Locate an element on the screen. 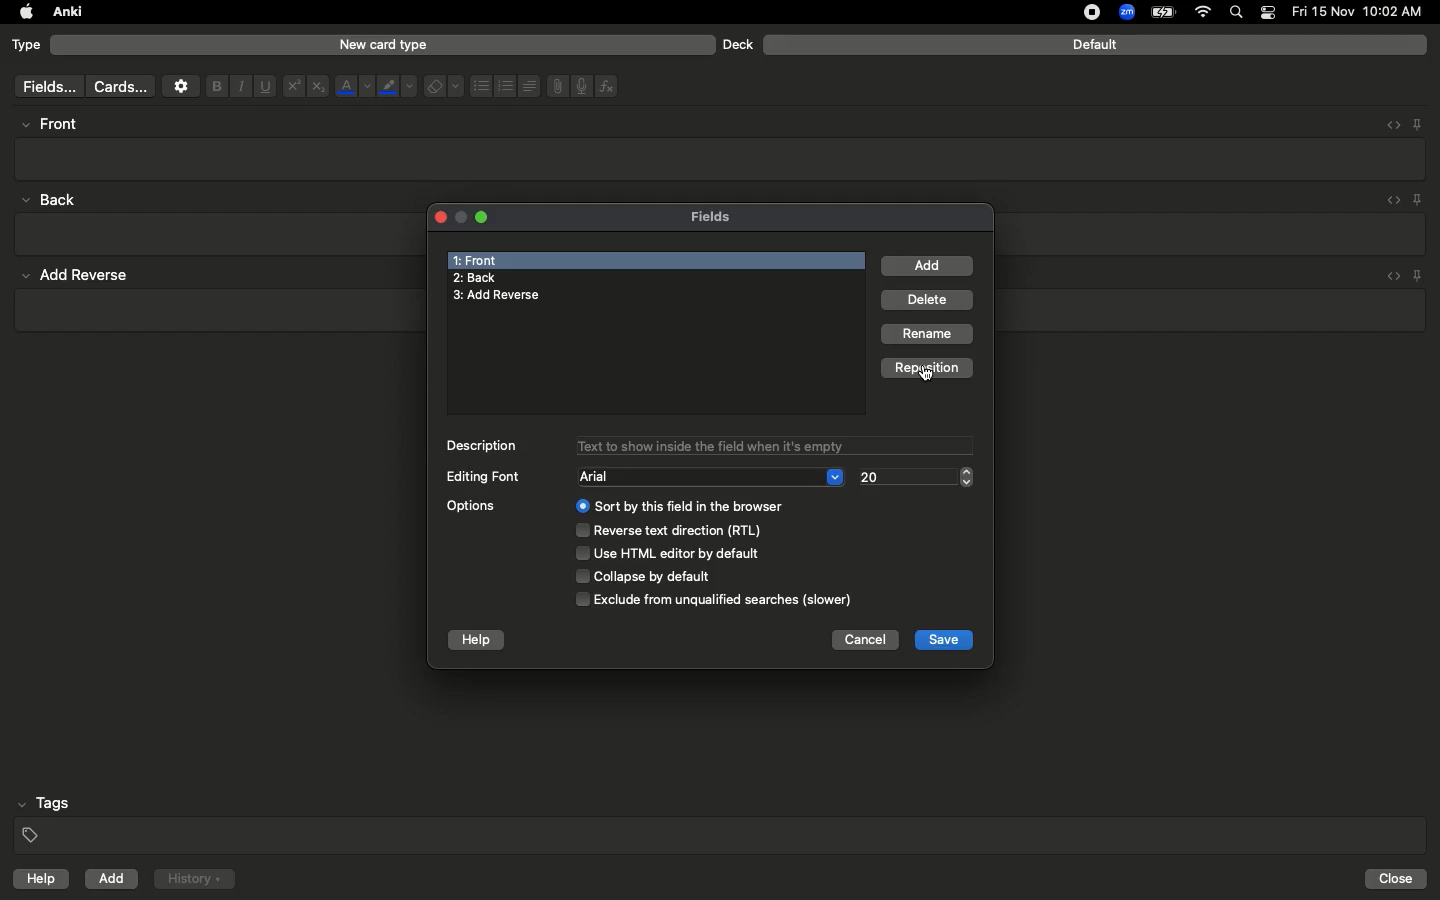 This screenshot has height=900, width=1440. Reposition is located at coordinates (931, 369).